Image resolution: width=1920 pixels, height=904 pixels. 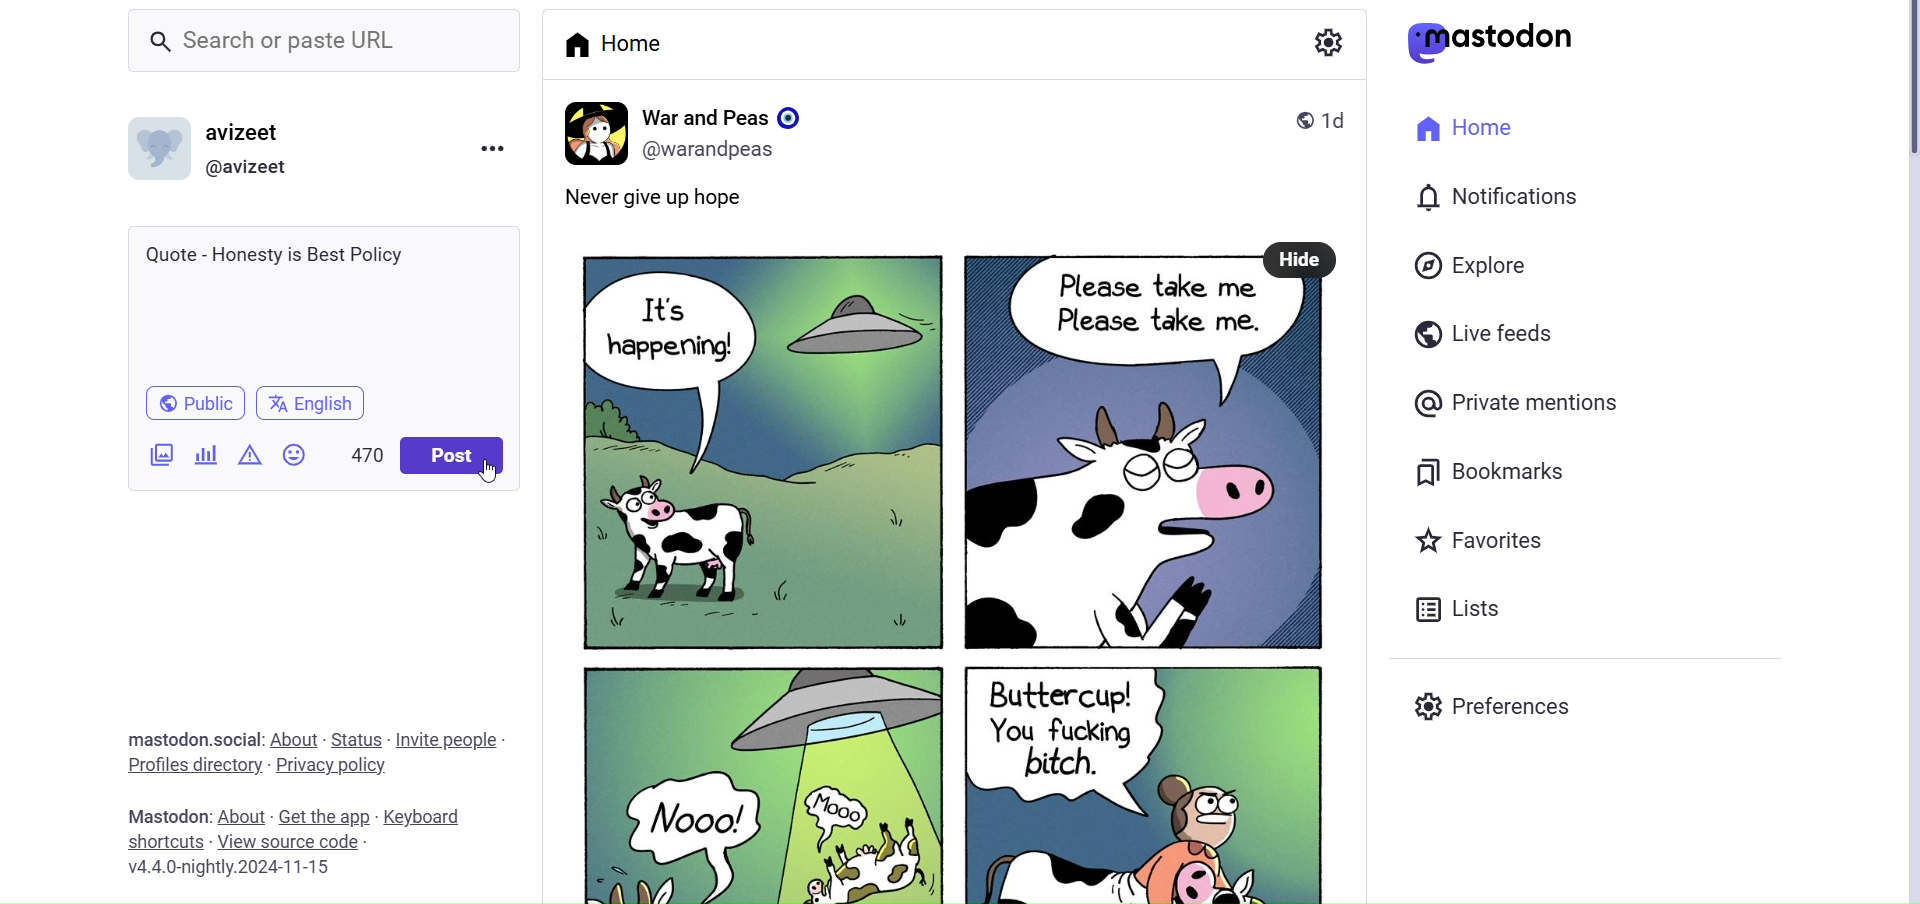 What do you see at coordinates (1518, 402) in the screenshot?
I see `Private Mentions` at bounding box center [1518, 402].